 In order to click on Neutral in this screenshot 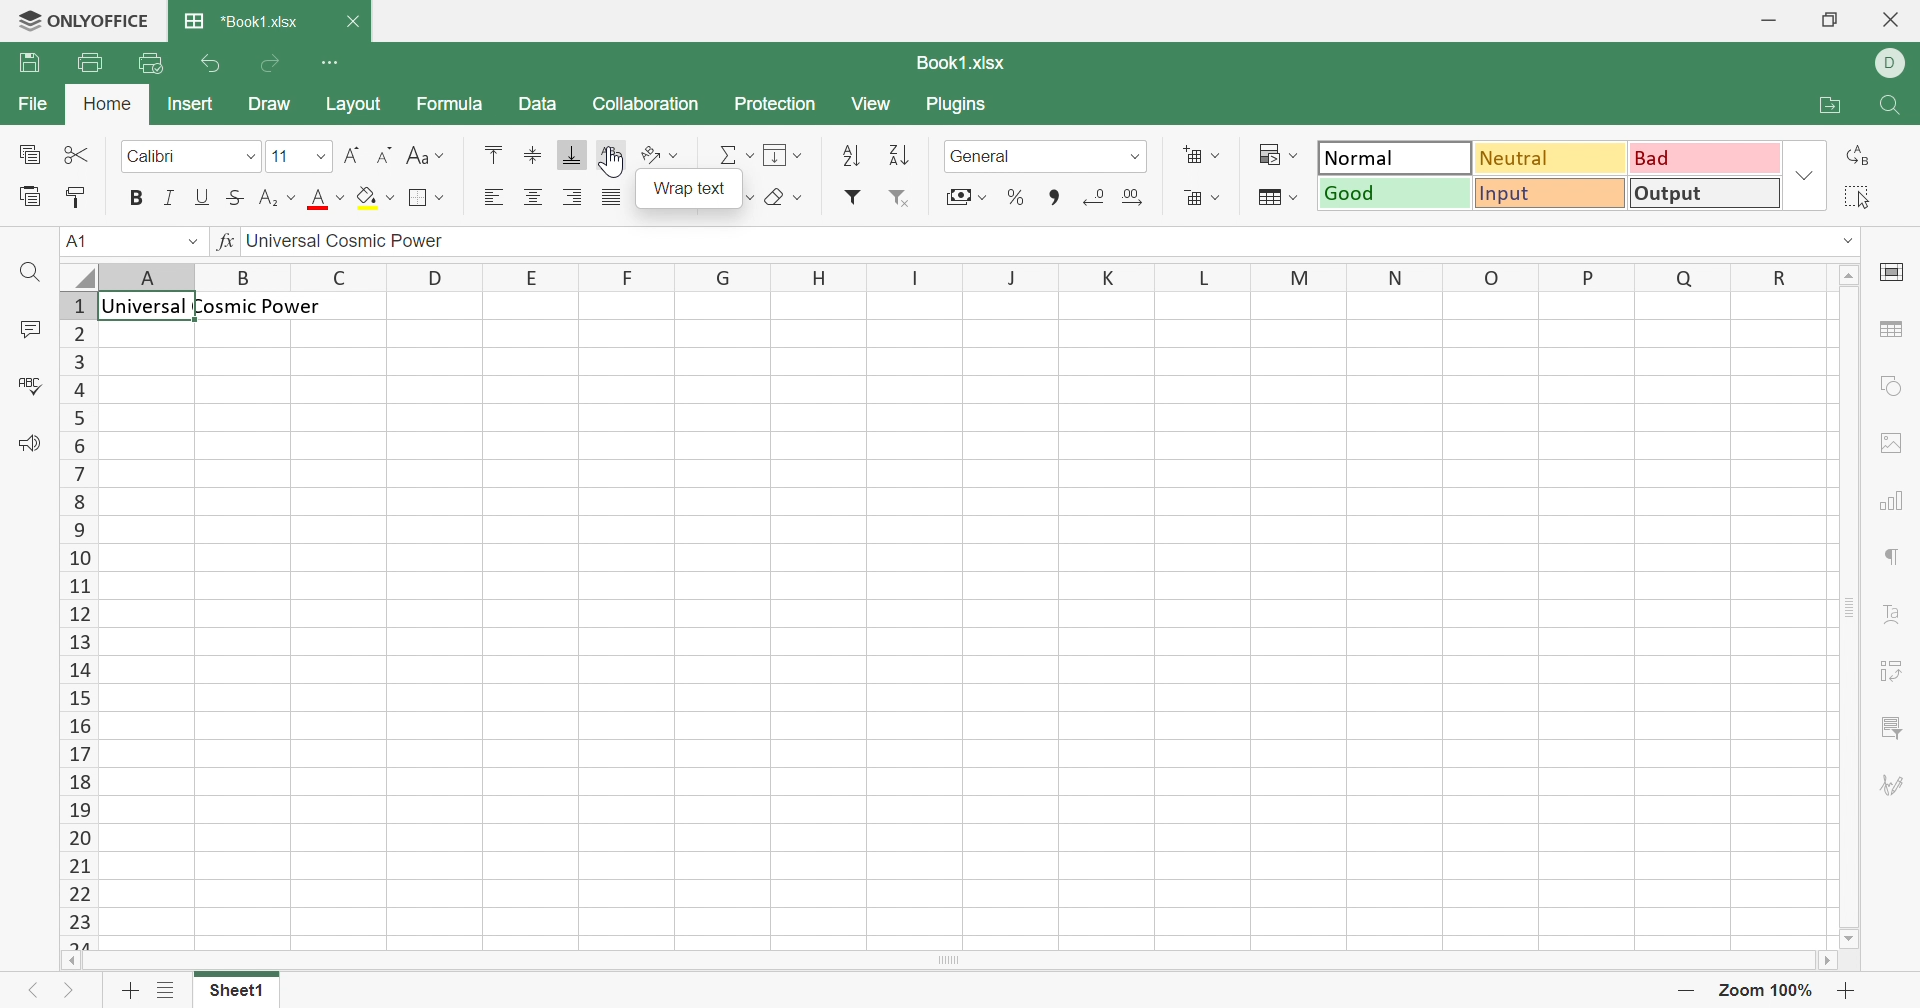, I will do `click(1550, 161)`.